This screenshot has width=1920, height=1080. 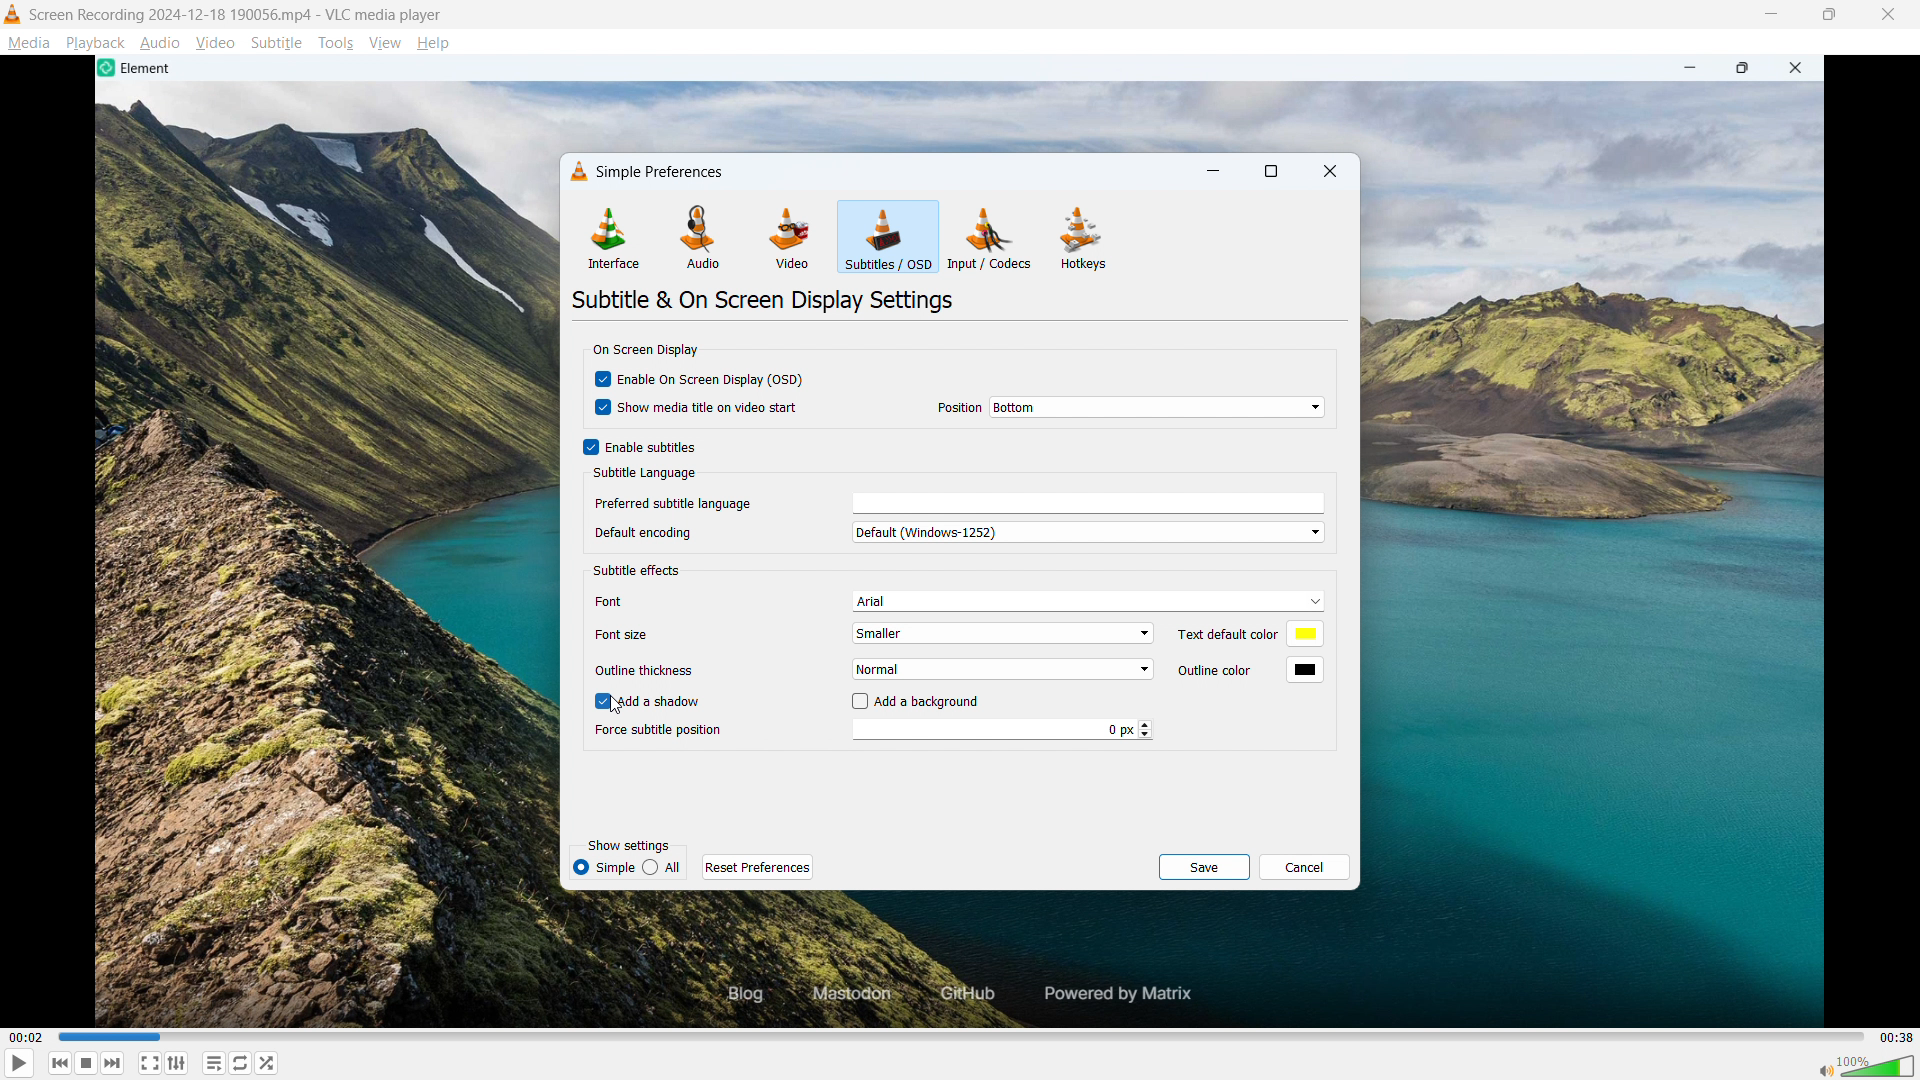 What do you see at coordinates (951, 407) in the screenshot?
I see `position` at bounding box center [951, 407].